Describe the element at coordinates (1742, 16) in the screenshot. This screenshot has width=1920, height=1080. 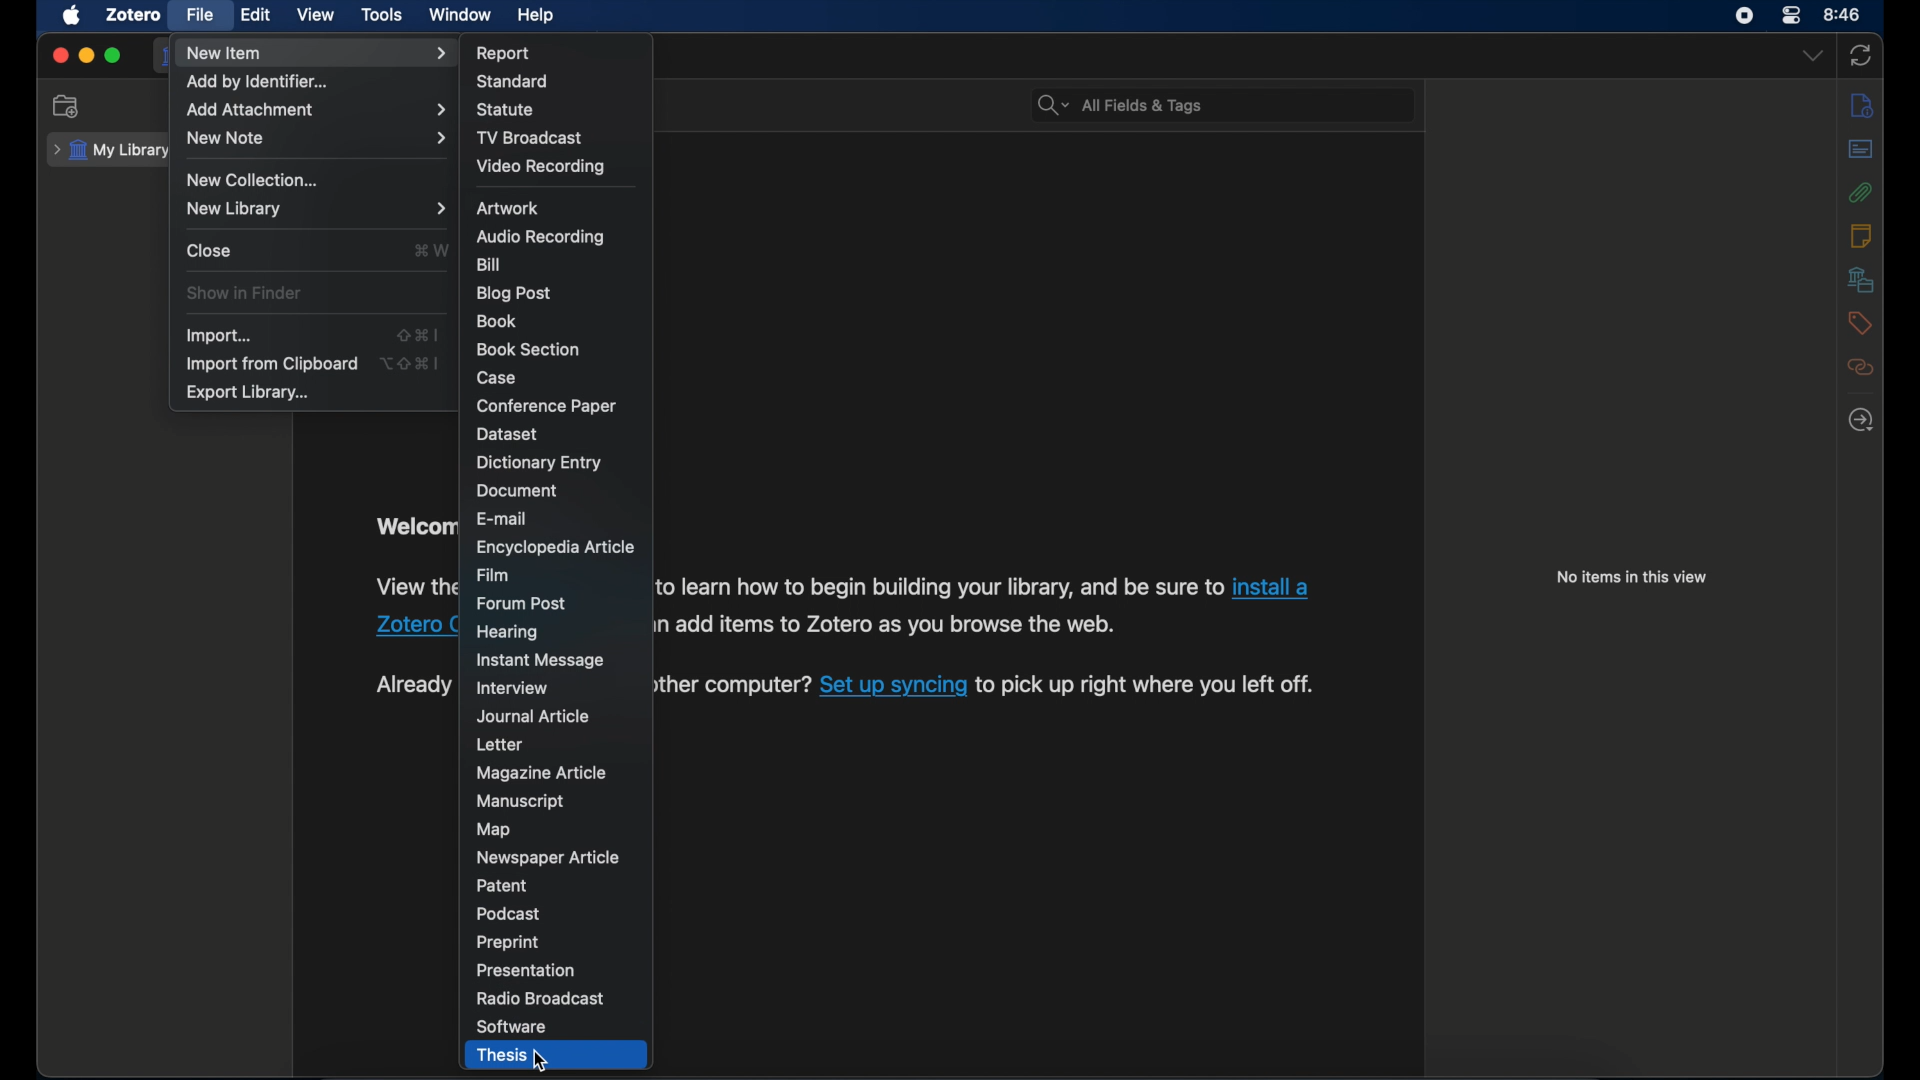
I see `screen recorder` at that location.